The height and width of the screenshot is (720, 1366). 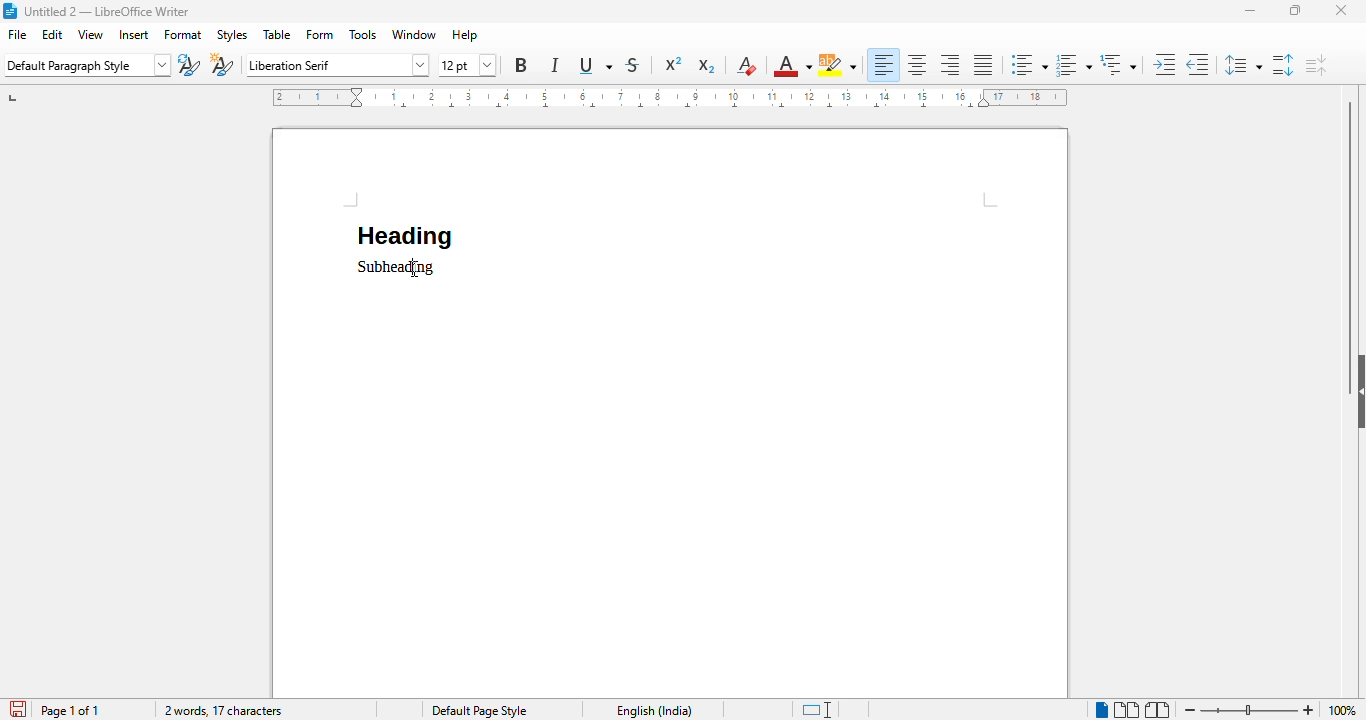 I want to click on justified, so click(x=983, y=64).